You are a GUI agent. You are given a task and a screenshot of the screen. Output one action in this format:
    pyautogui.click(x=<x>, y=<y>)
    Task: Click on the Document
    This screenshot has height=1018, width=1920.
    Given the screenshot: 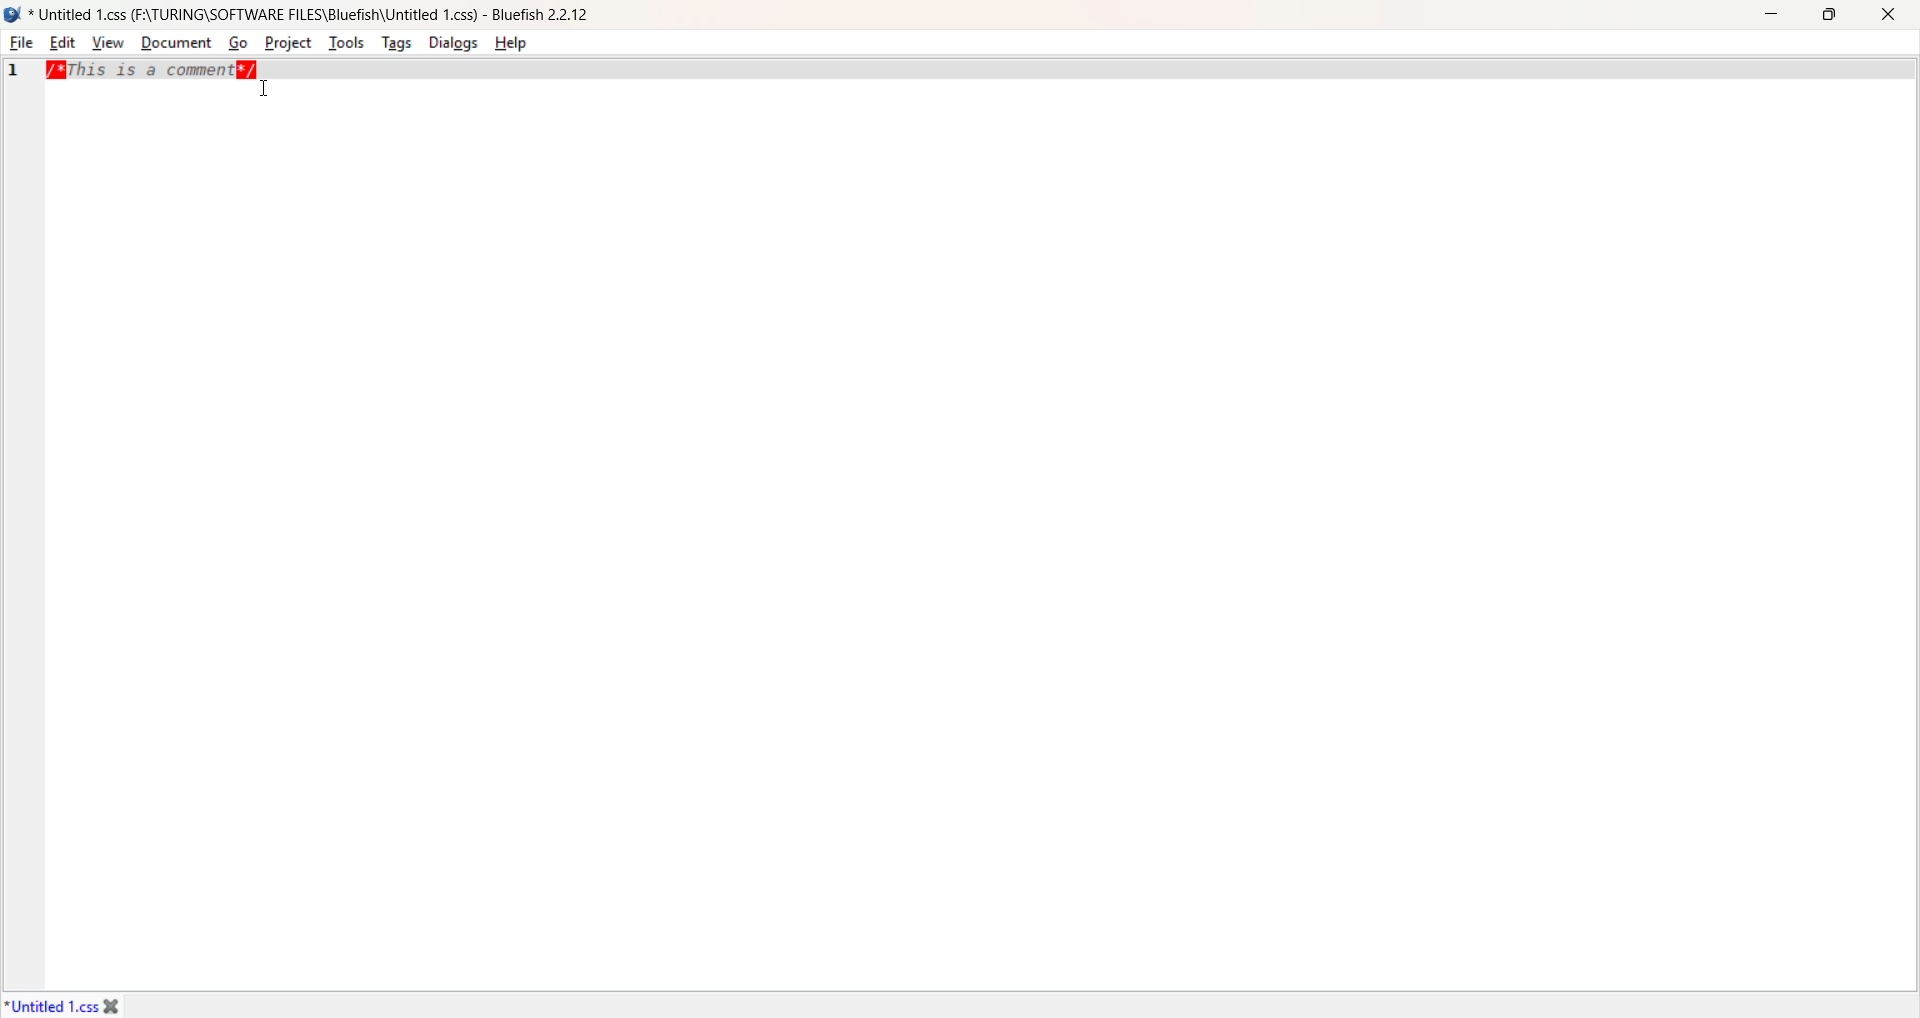 What is the action you would take?
    pyautogui.click(x=177, y=41)
    